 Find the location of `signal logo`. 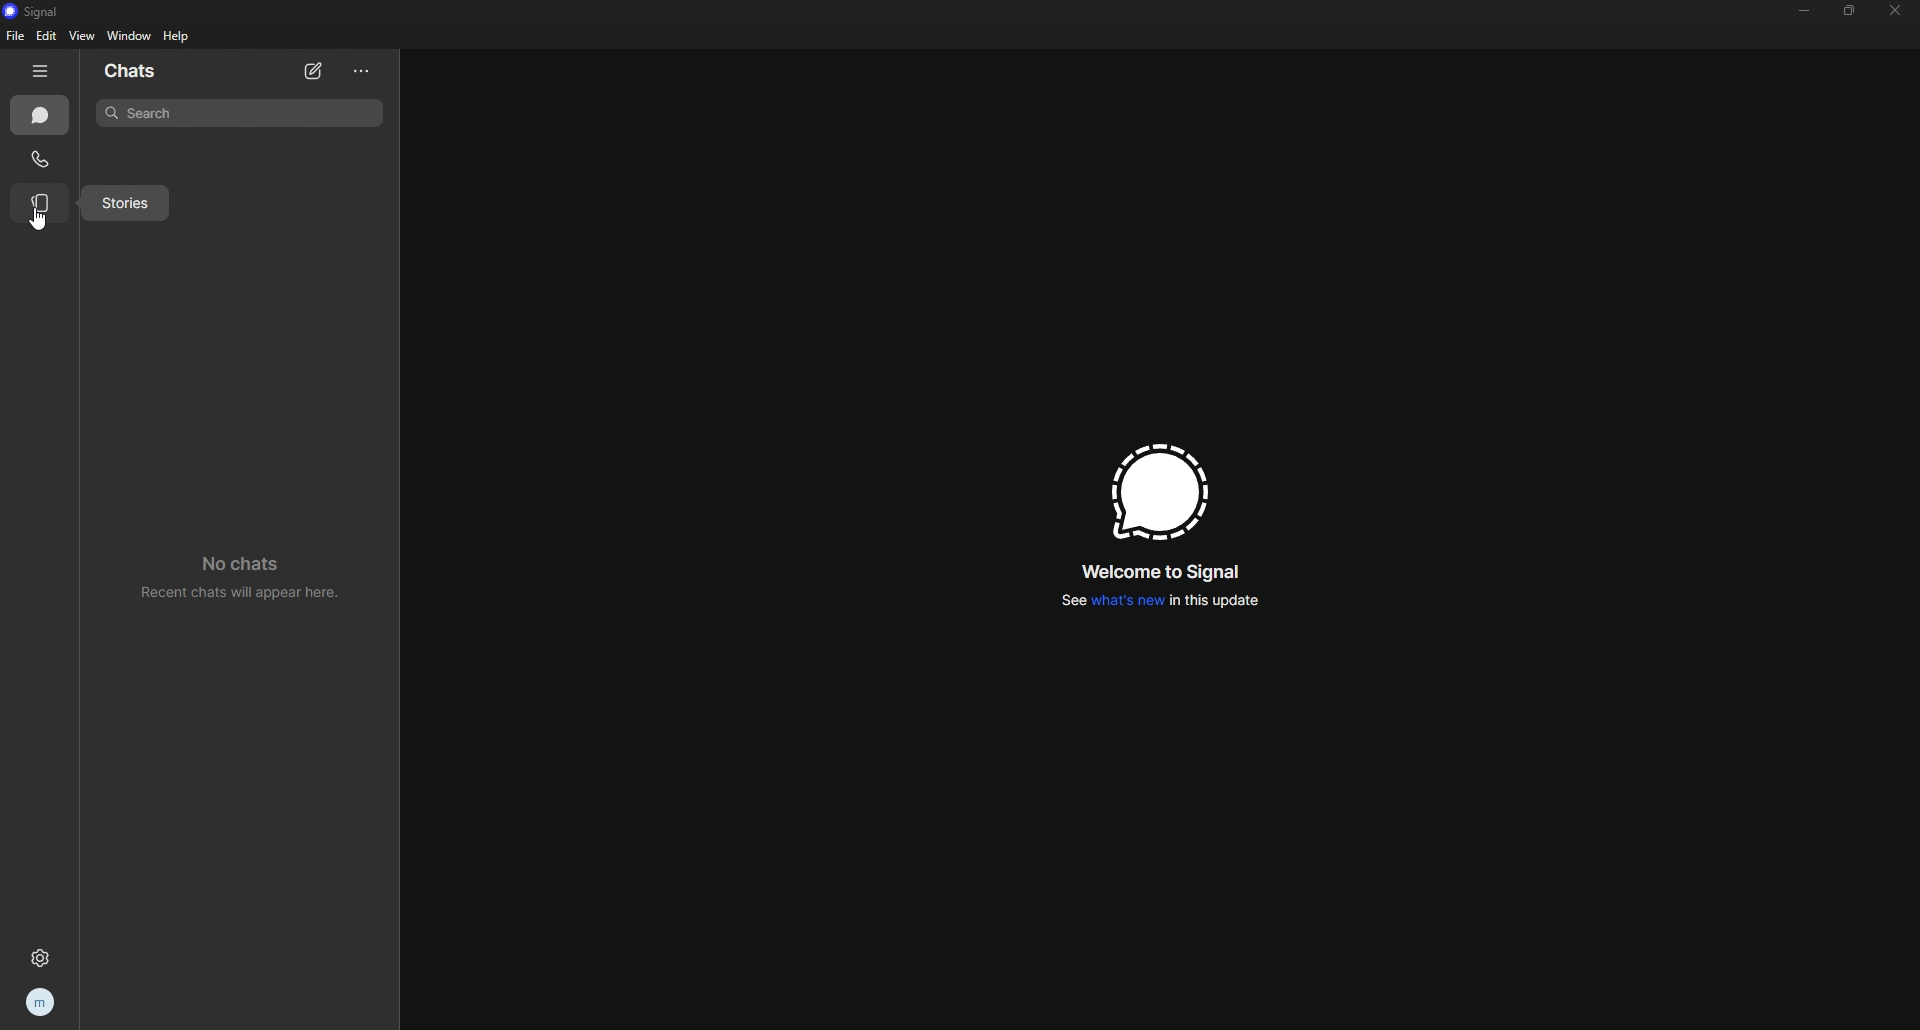

signal logo is located at coordinates (1152, 492).